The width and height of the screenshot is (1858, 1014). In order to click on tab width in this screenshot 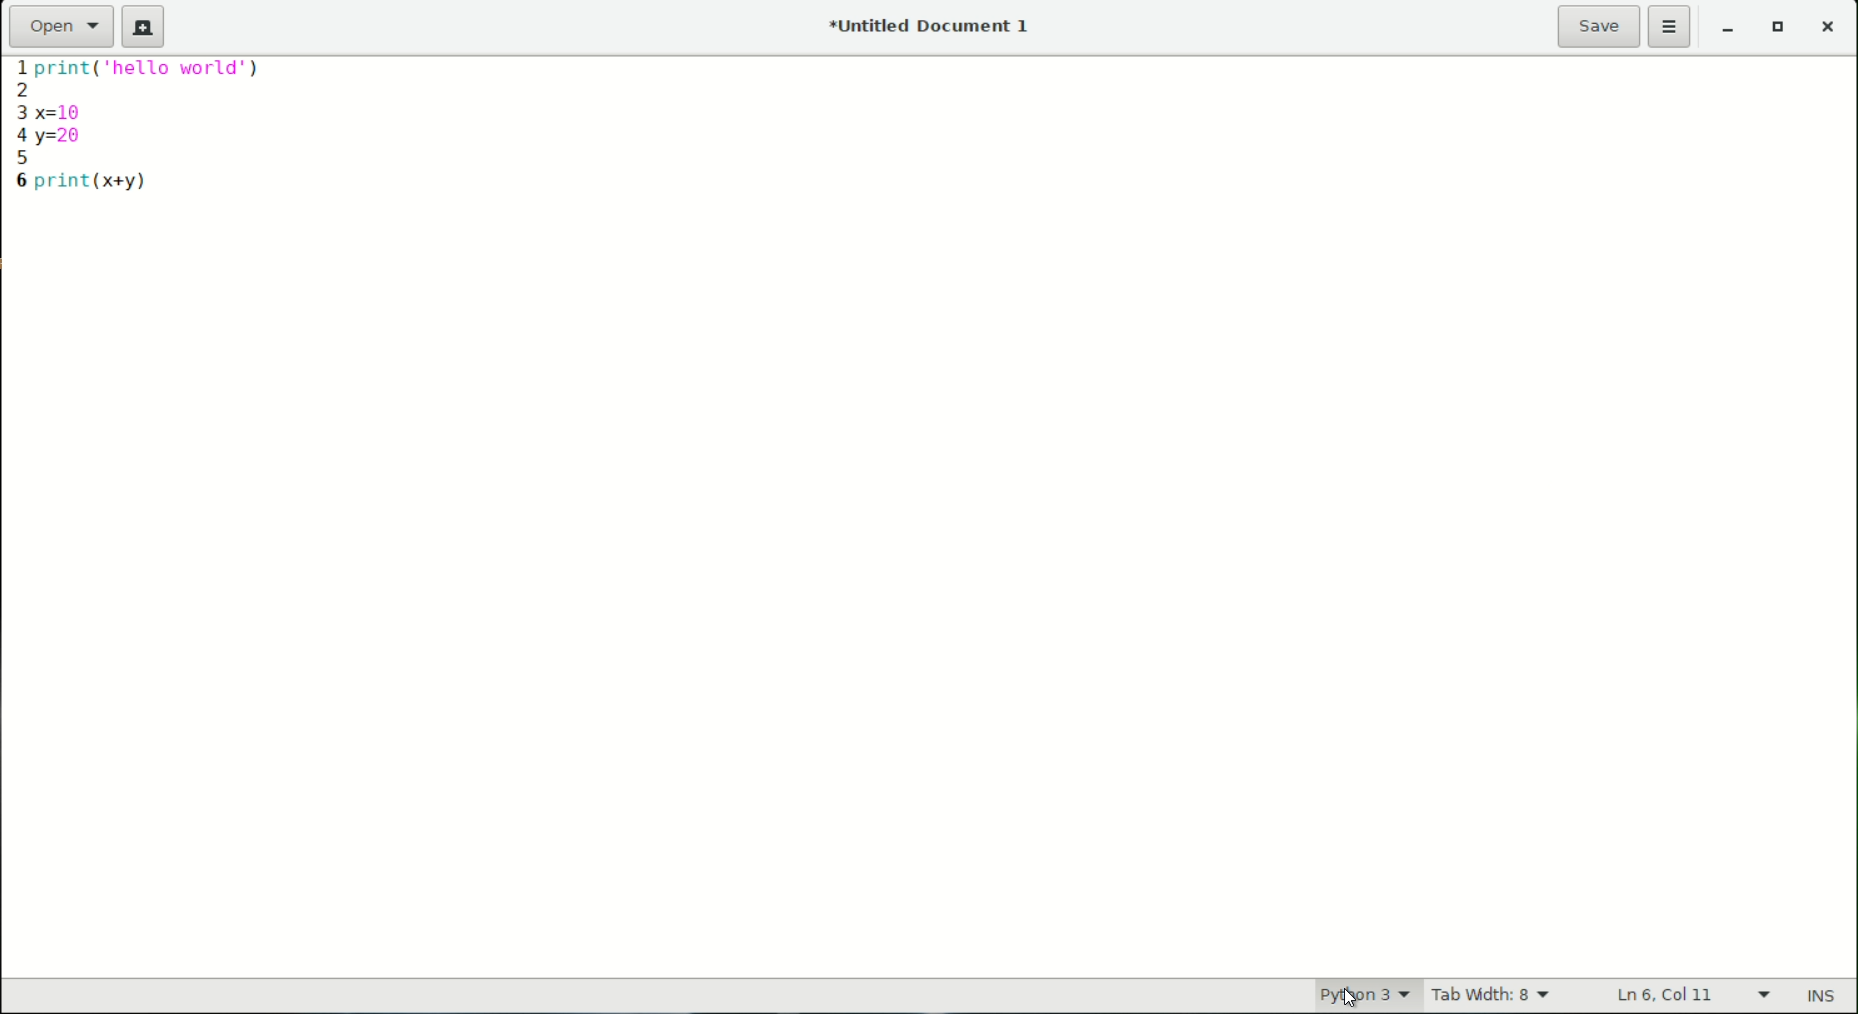, I will do `click(1491, 997)`.